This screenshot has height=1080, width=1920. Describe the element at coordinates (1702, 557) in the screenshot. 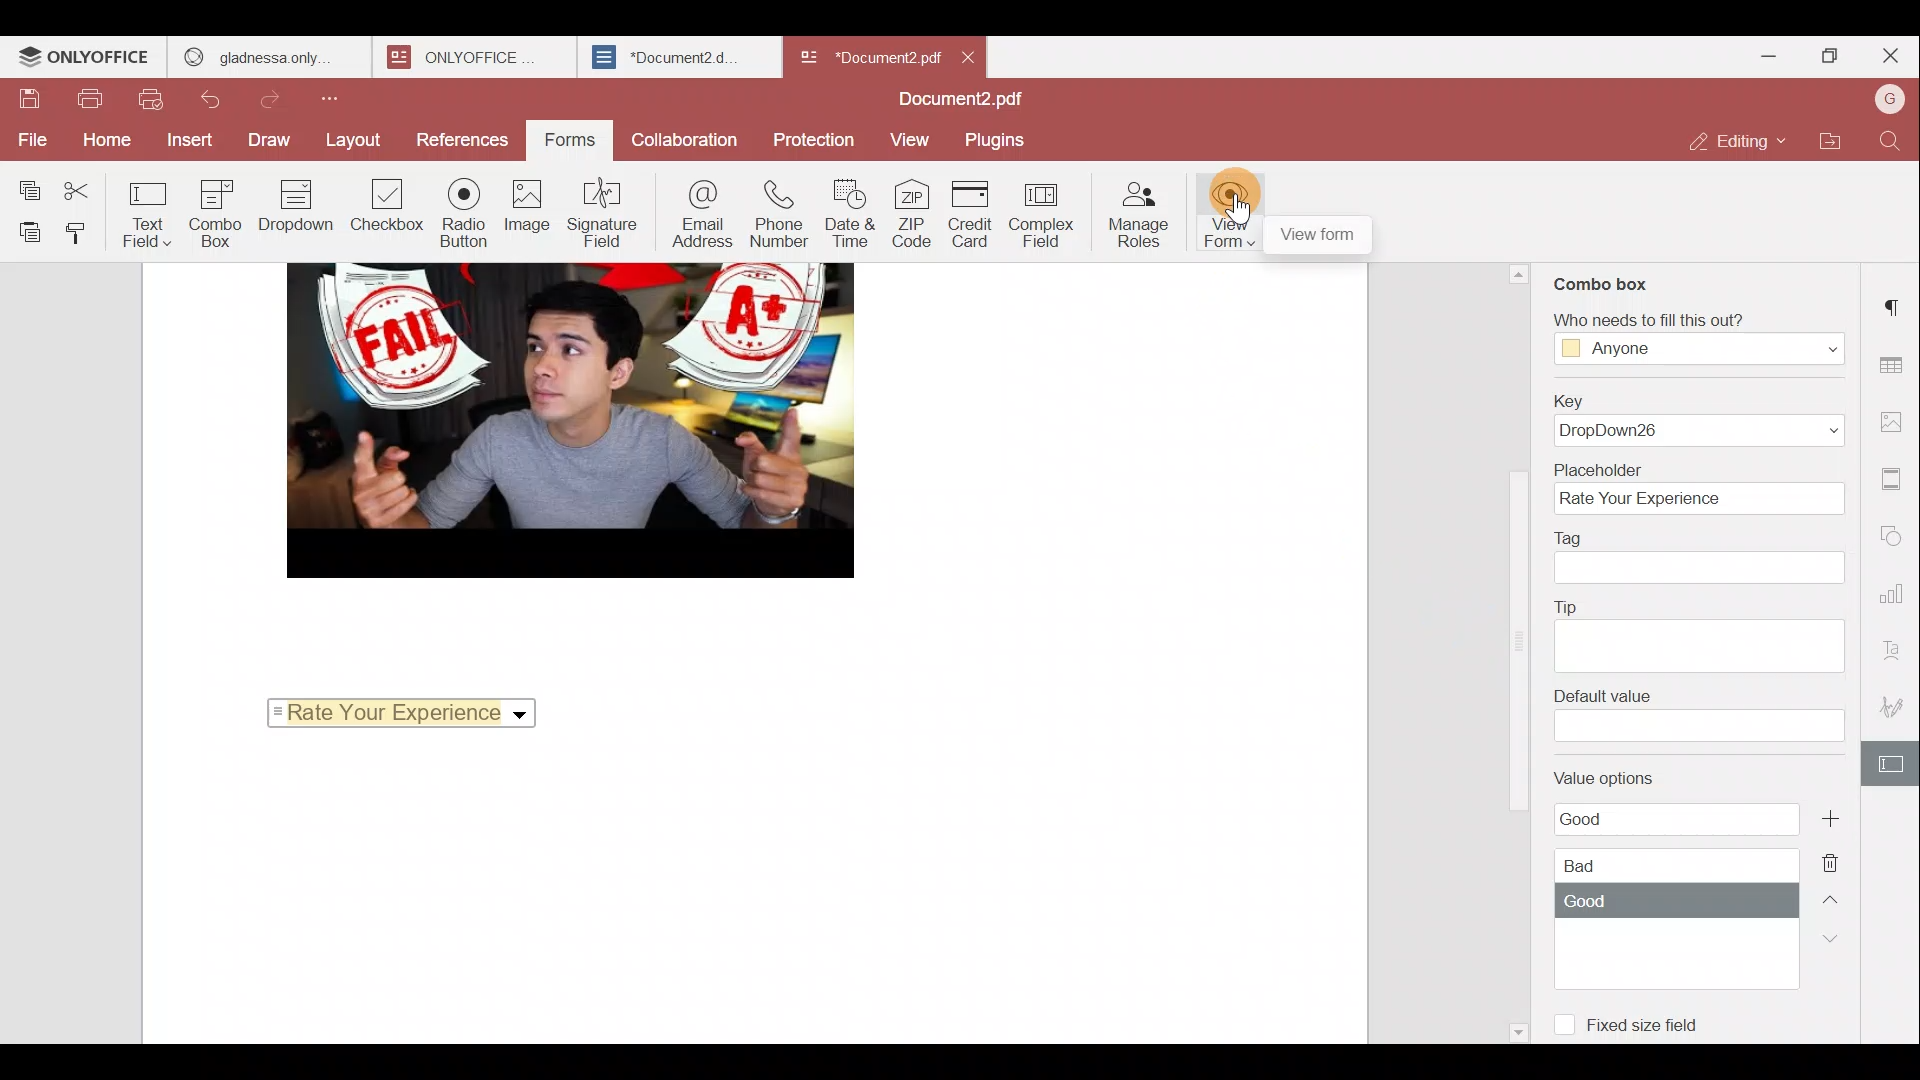

I see `Tag` at that location.